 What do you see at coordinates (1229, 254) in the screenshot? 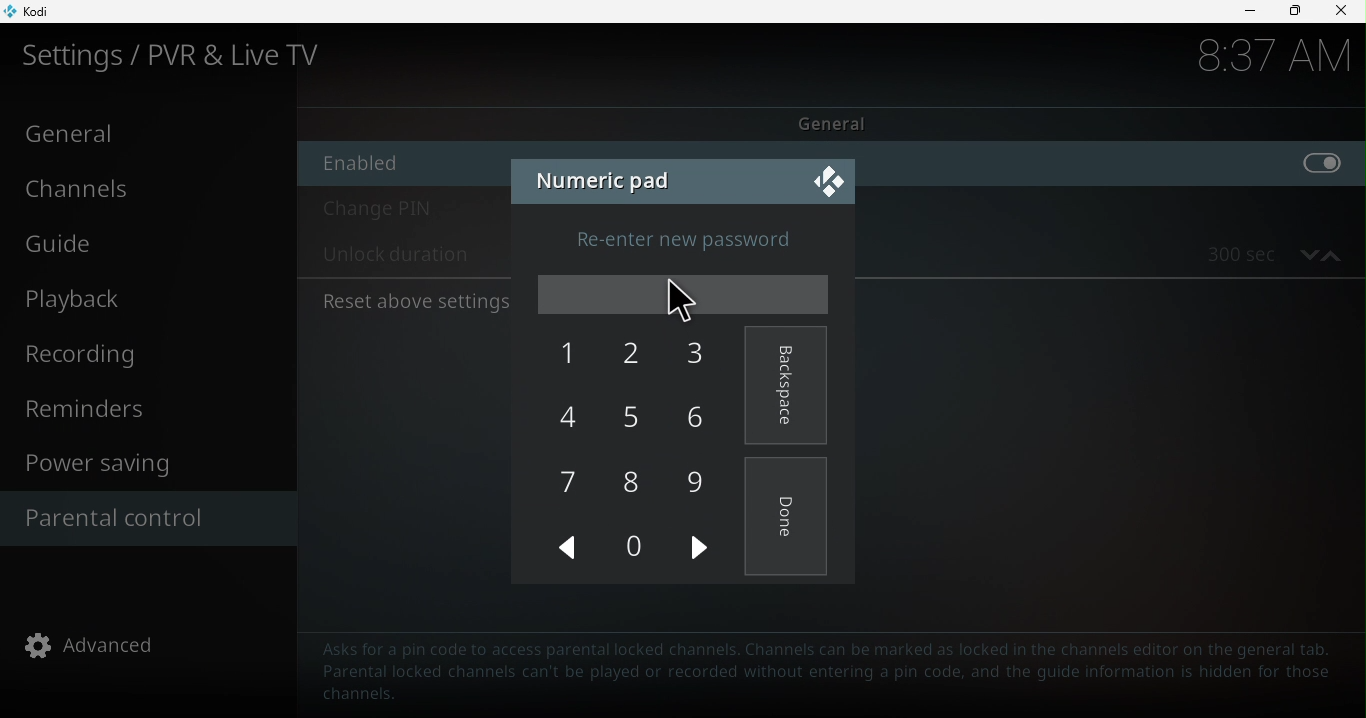
I see `300 sec` at bounding box center [1229, 254].